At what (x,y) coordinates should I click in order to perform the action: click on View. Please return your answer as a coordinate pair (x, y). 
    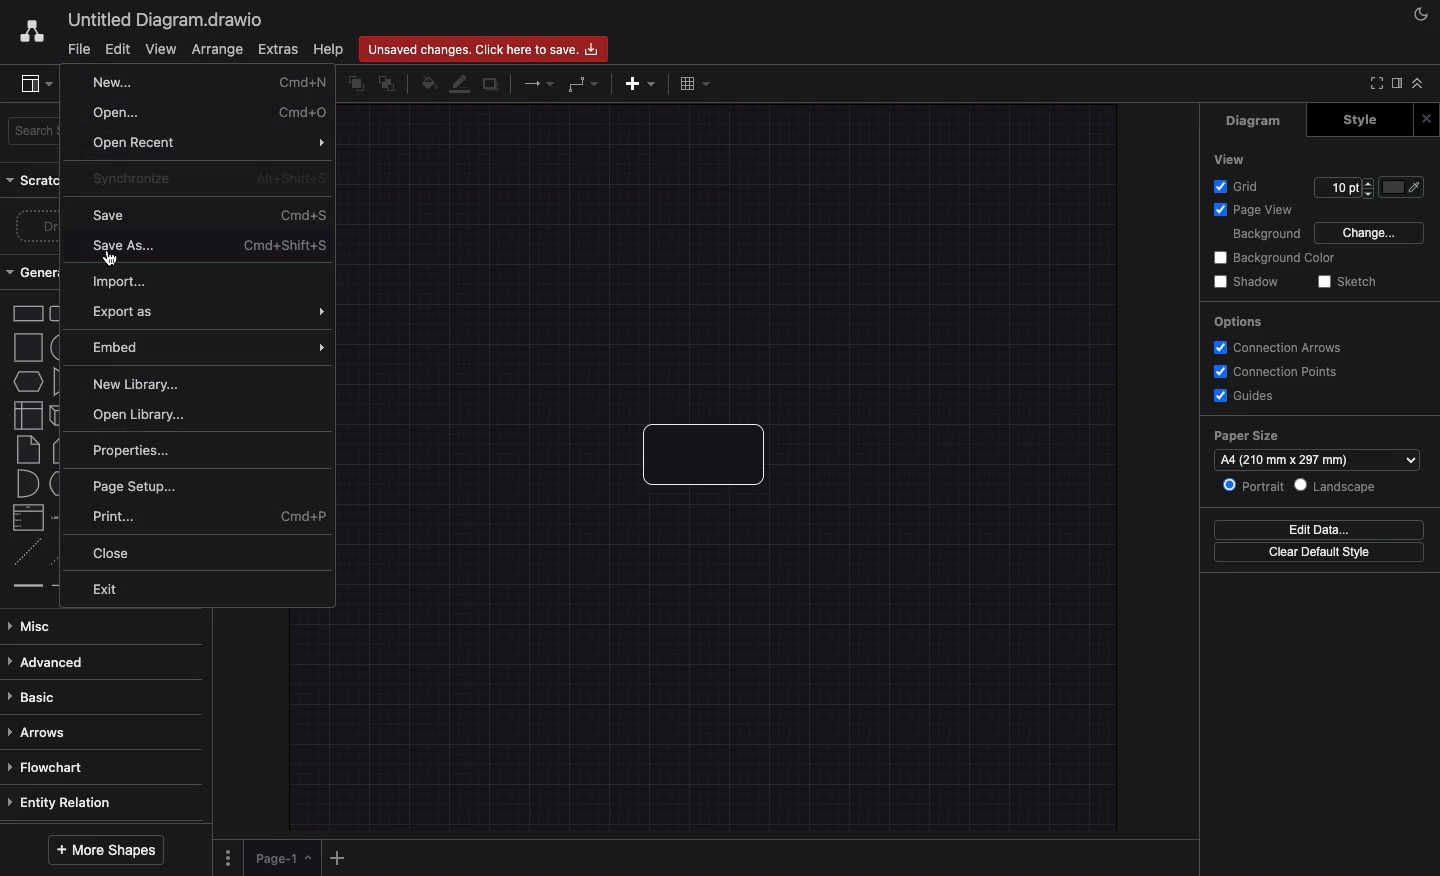
    Looking at the image, I should click on (161, 50).